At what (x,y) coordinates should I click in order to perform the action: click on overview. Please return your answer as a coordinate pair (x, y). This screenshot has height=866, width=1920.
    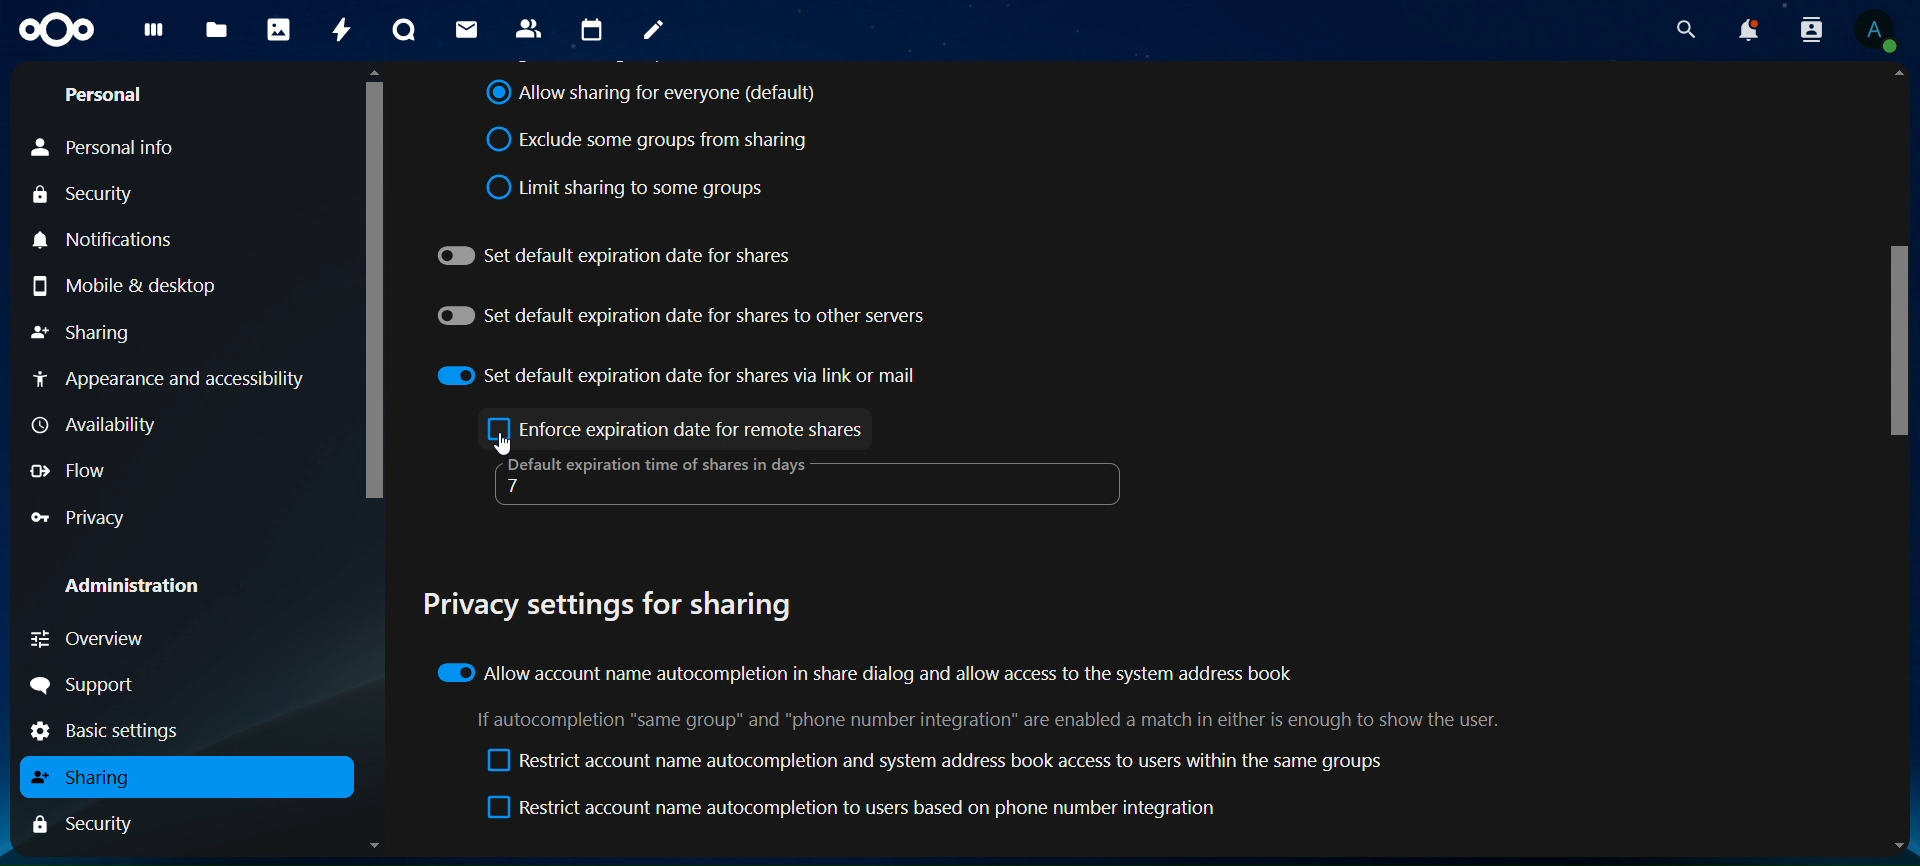
    Looking at the image, I should click on (90, 640).